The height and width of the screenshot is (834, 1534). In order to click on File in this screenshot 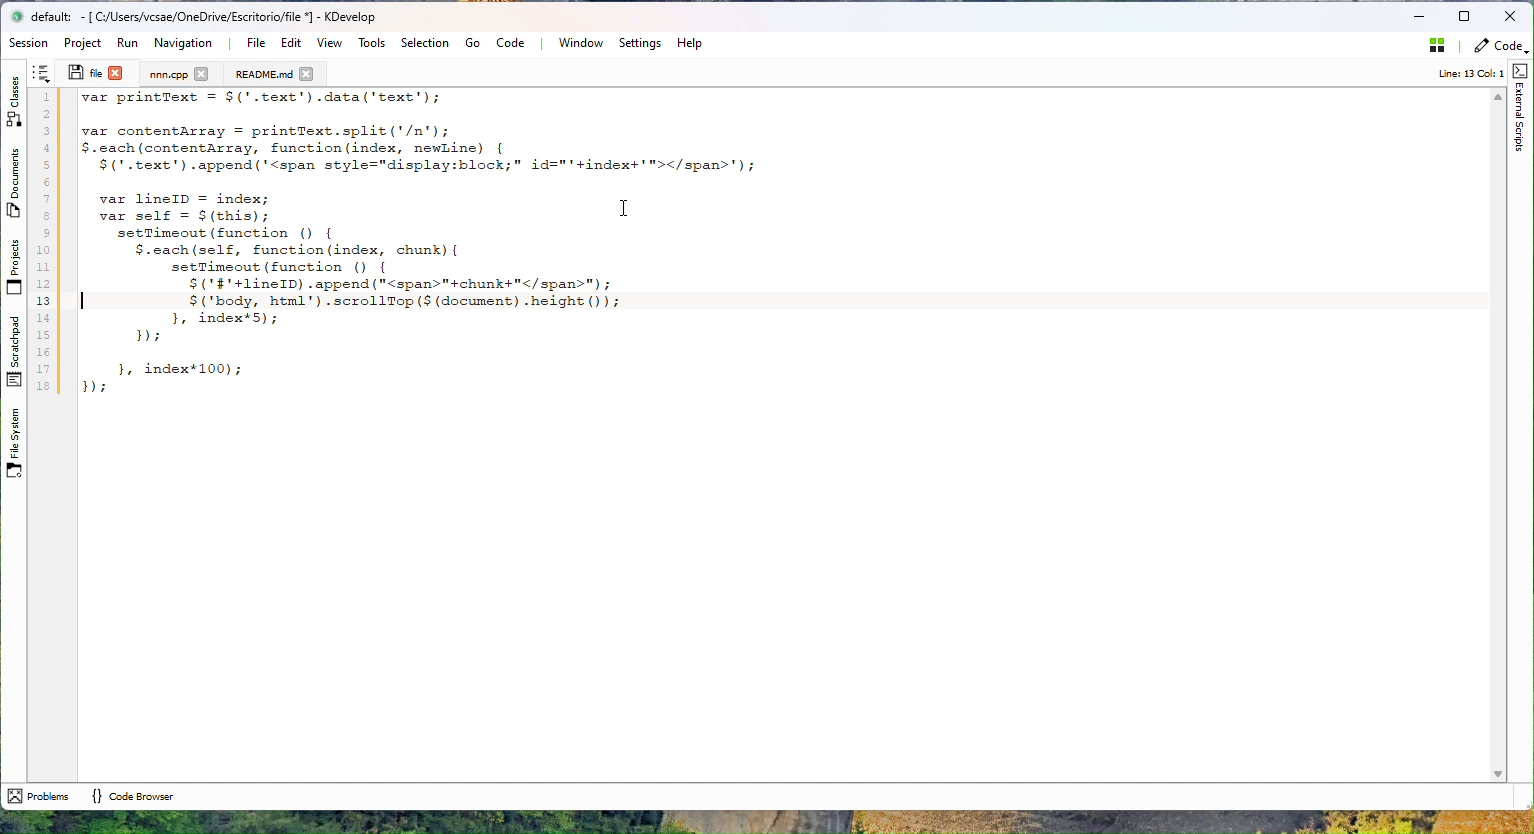, I will do `click(255, 43)`.